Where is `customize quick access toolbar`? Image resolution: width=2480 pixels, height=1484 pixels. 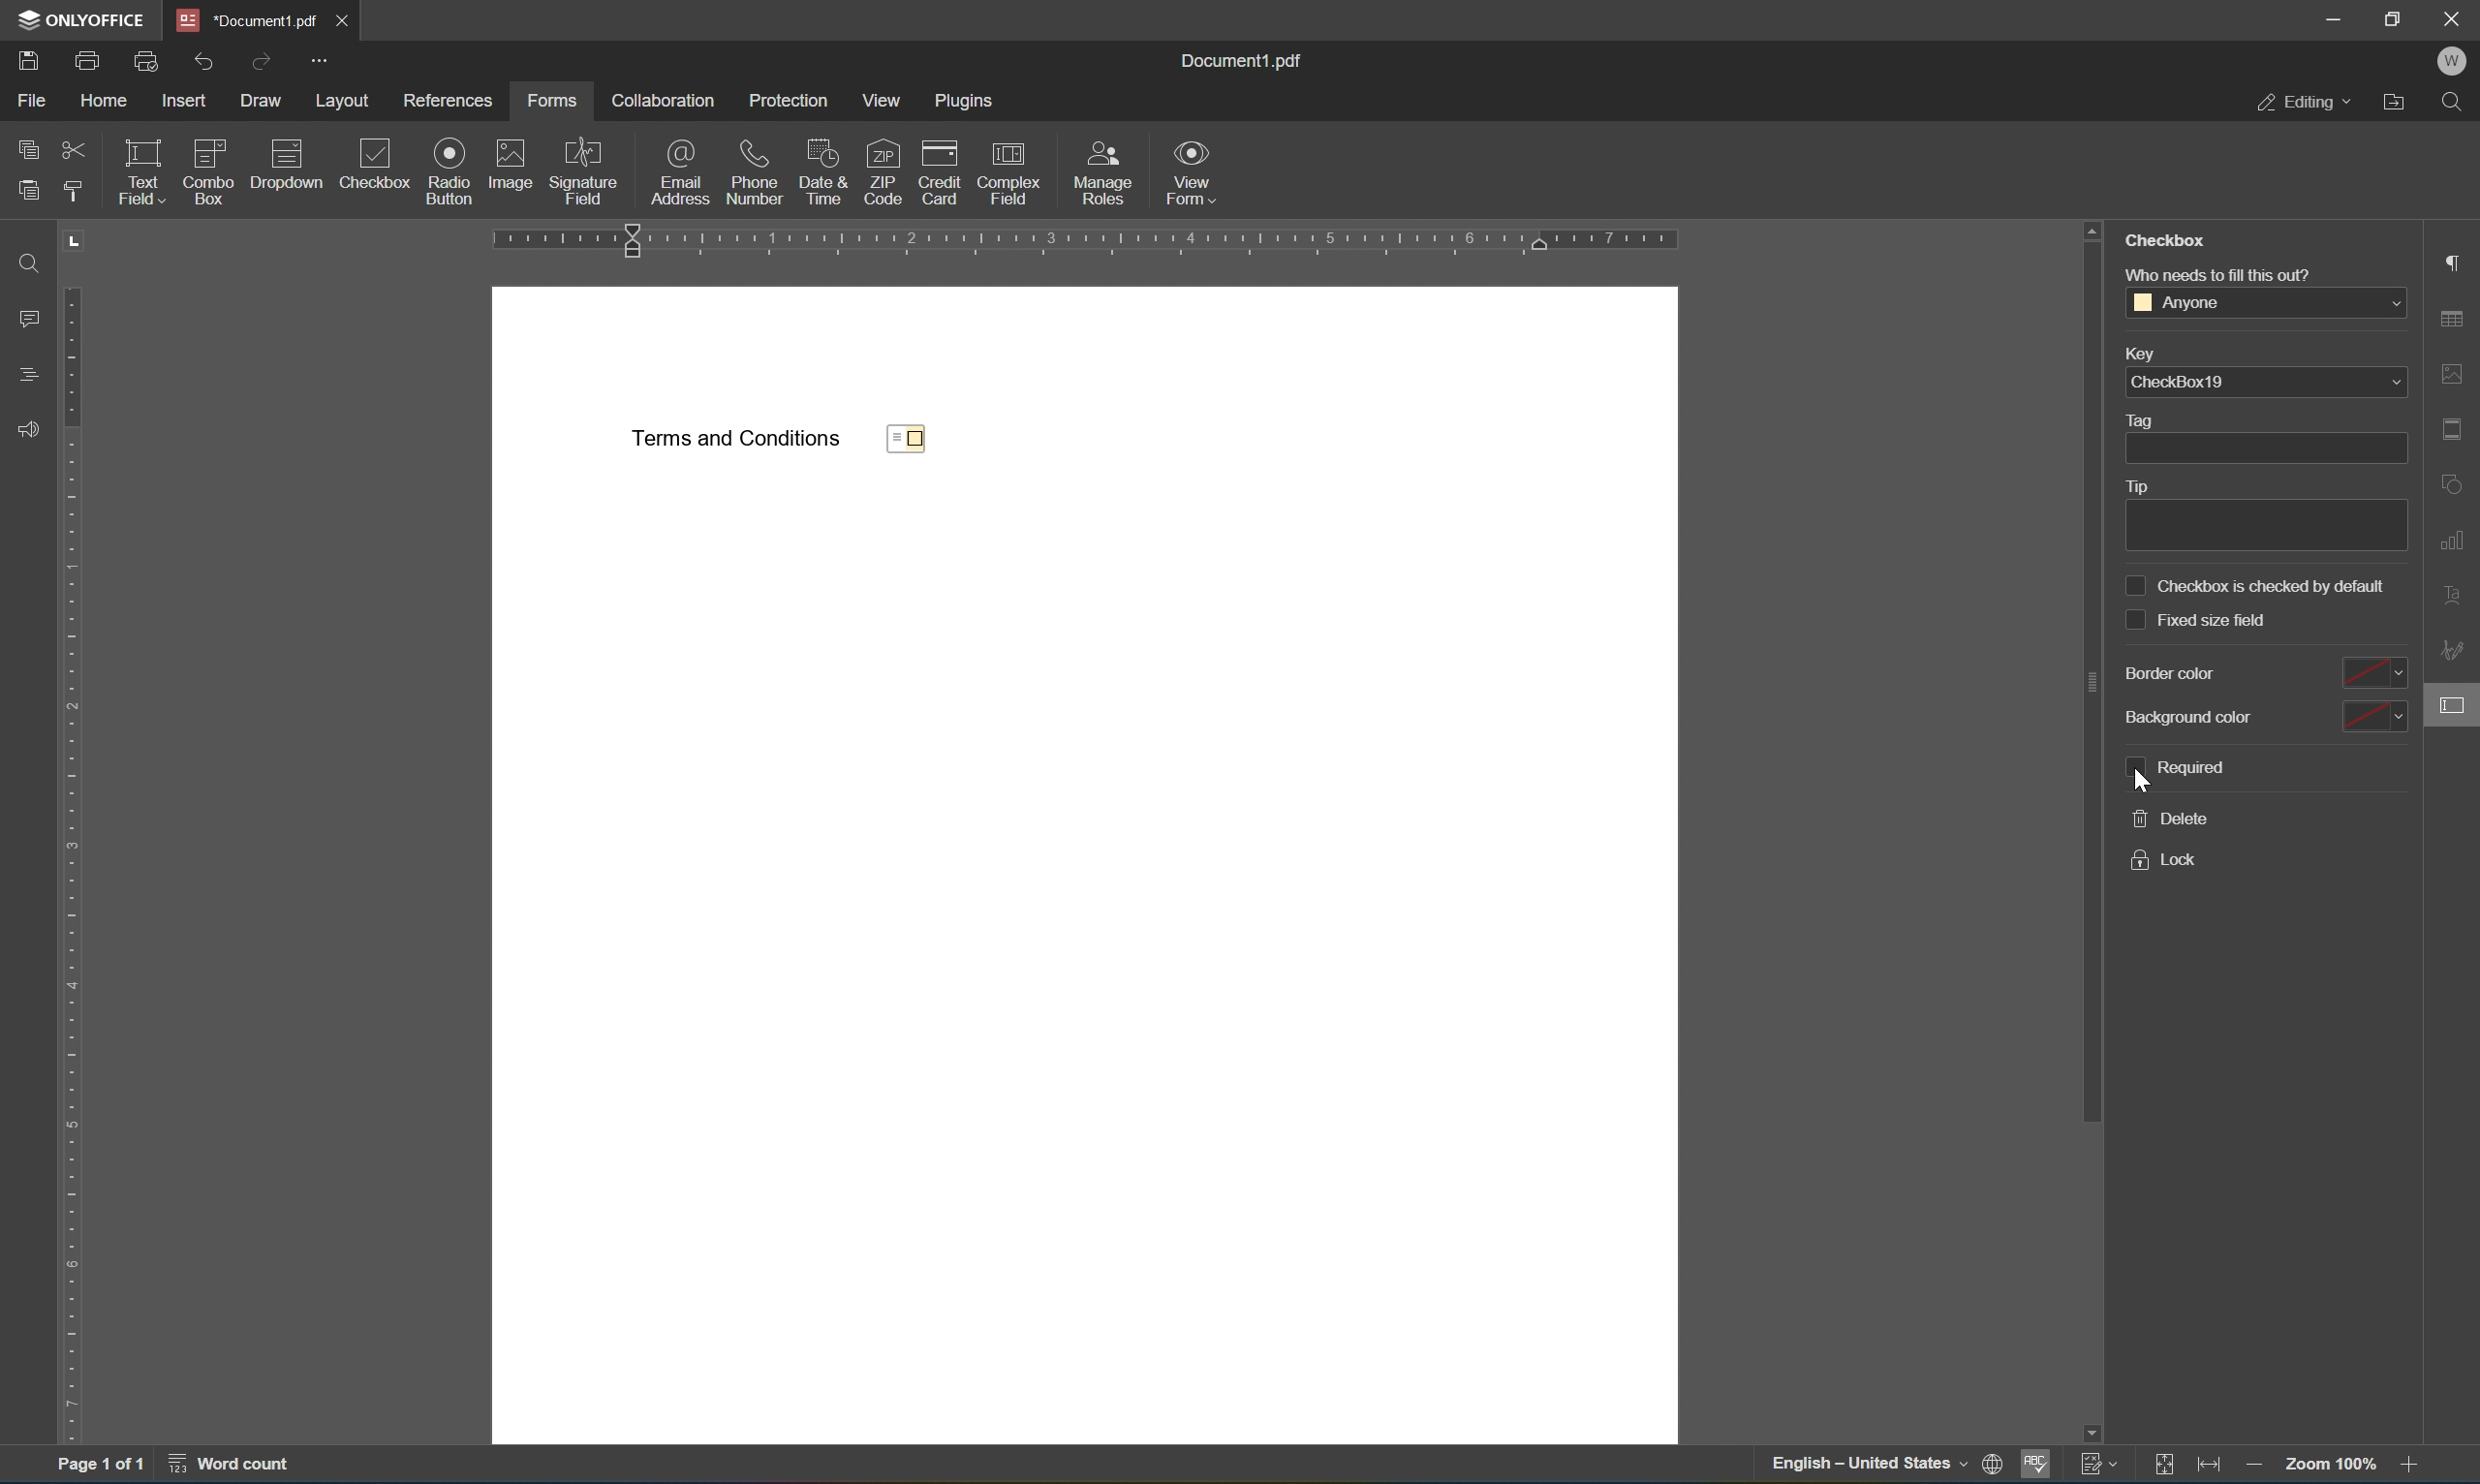
customize quick access toolbar is located at coordinates (319, 59).